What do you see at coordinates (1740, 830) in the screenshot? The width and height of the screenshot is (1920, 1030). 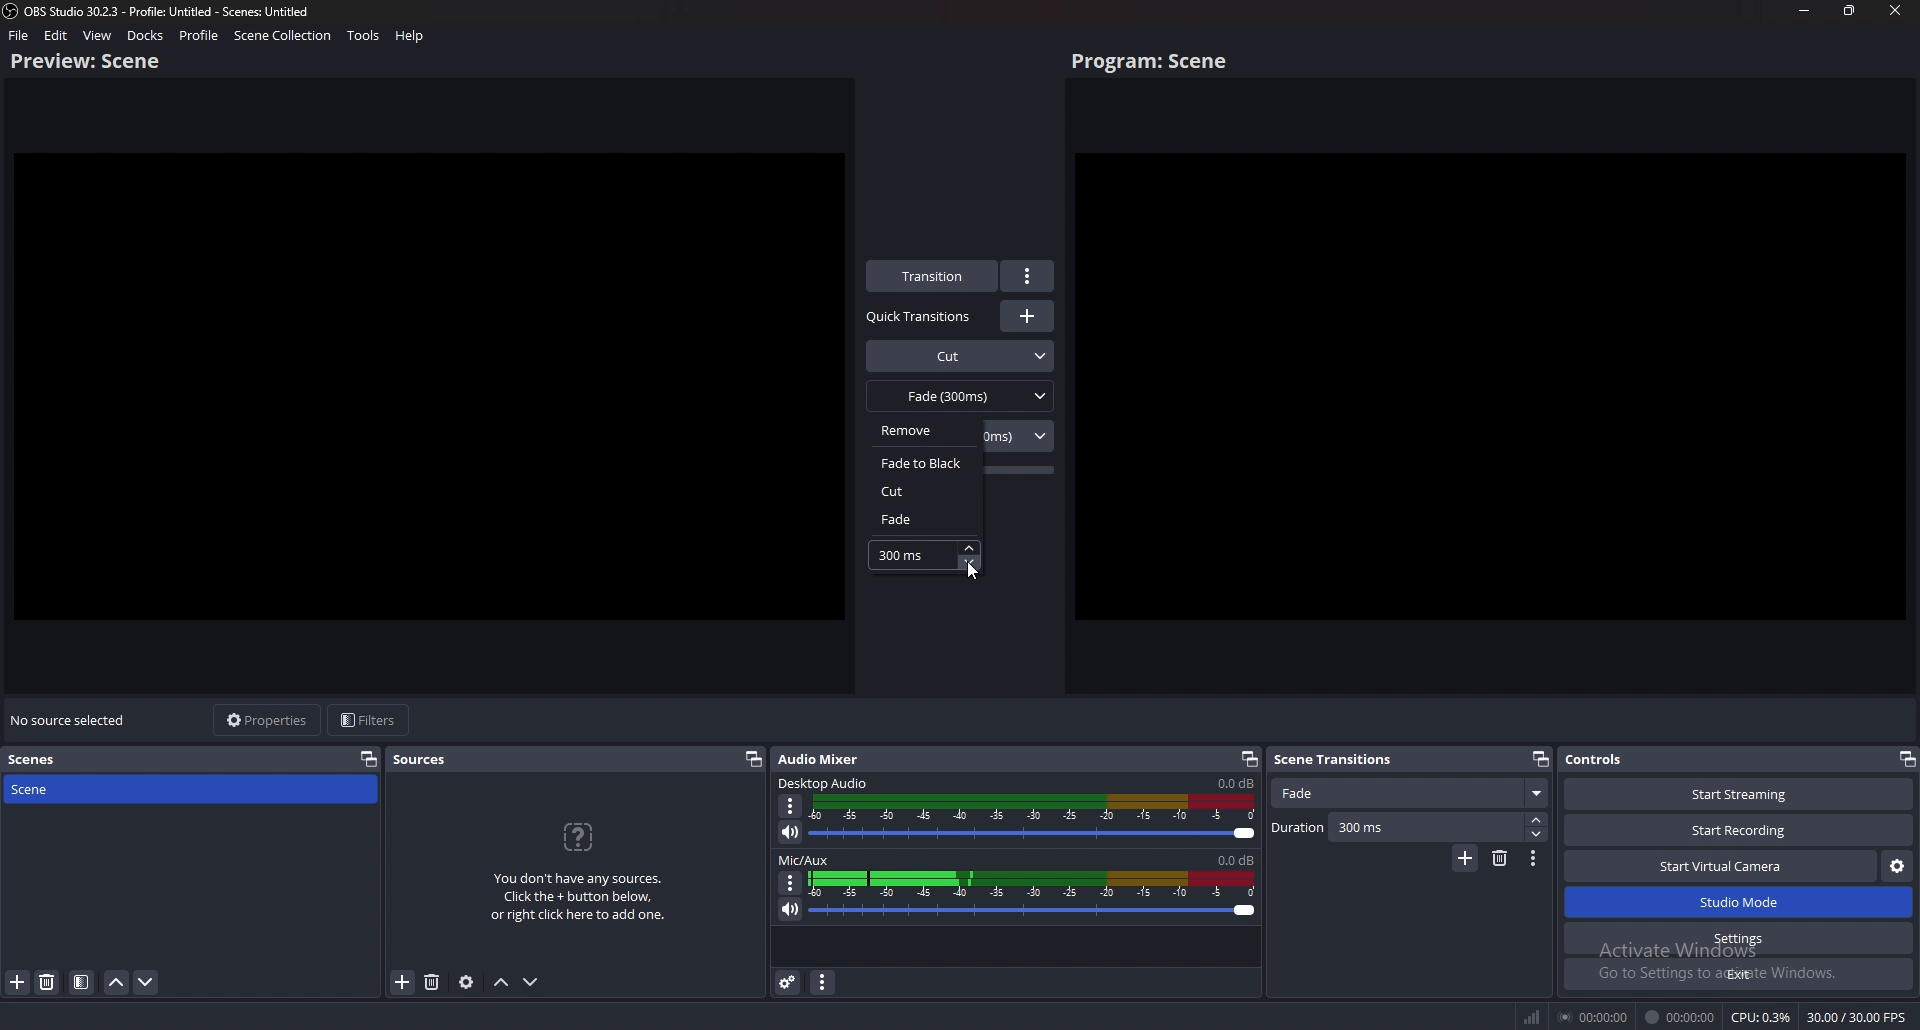 I see `Start recording` at bounding box center [1740, 830].